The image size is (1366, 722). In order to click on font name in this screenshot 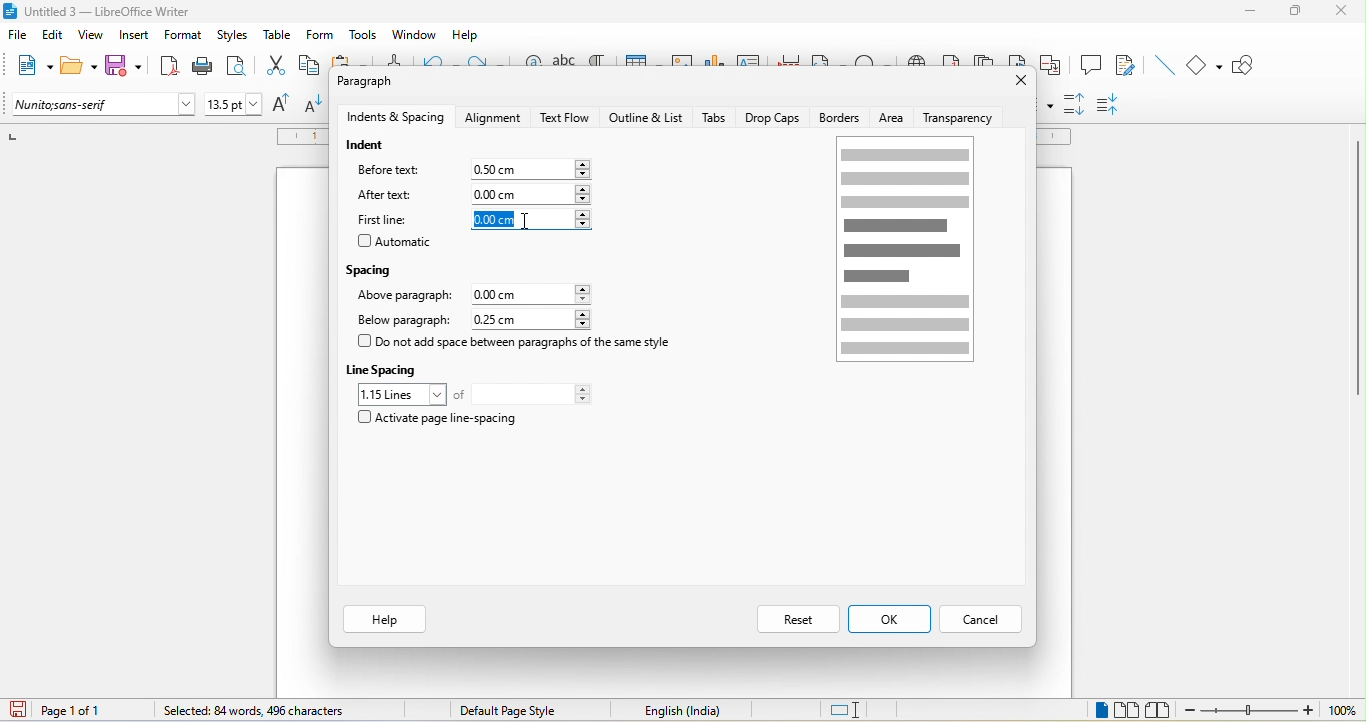, I will do `click(105, 105)`.